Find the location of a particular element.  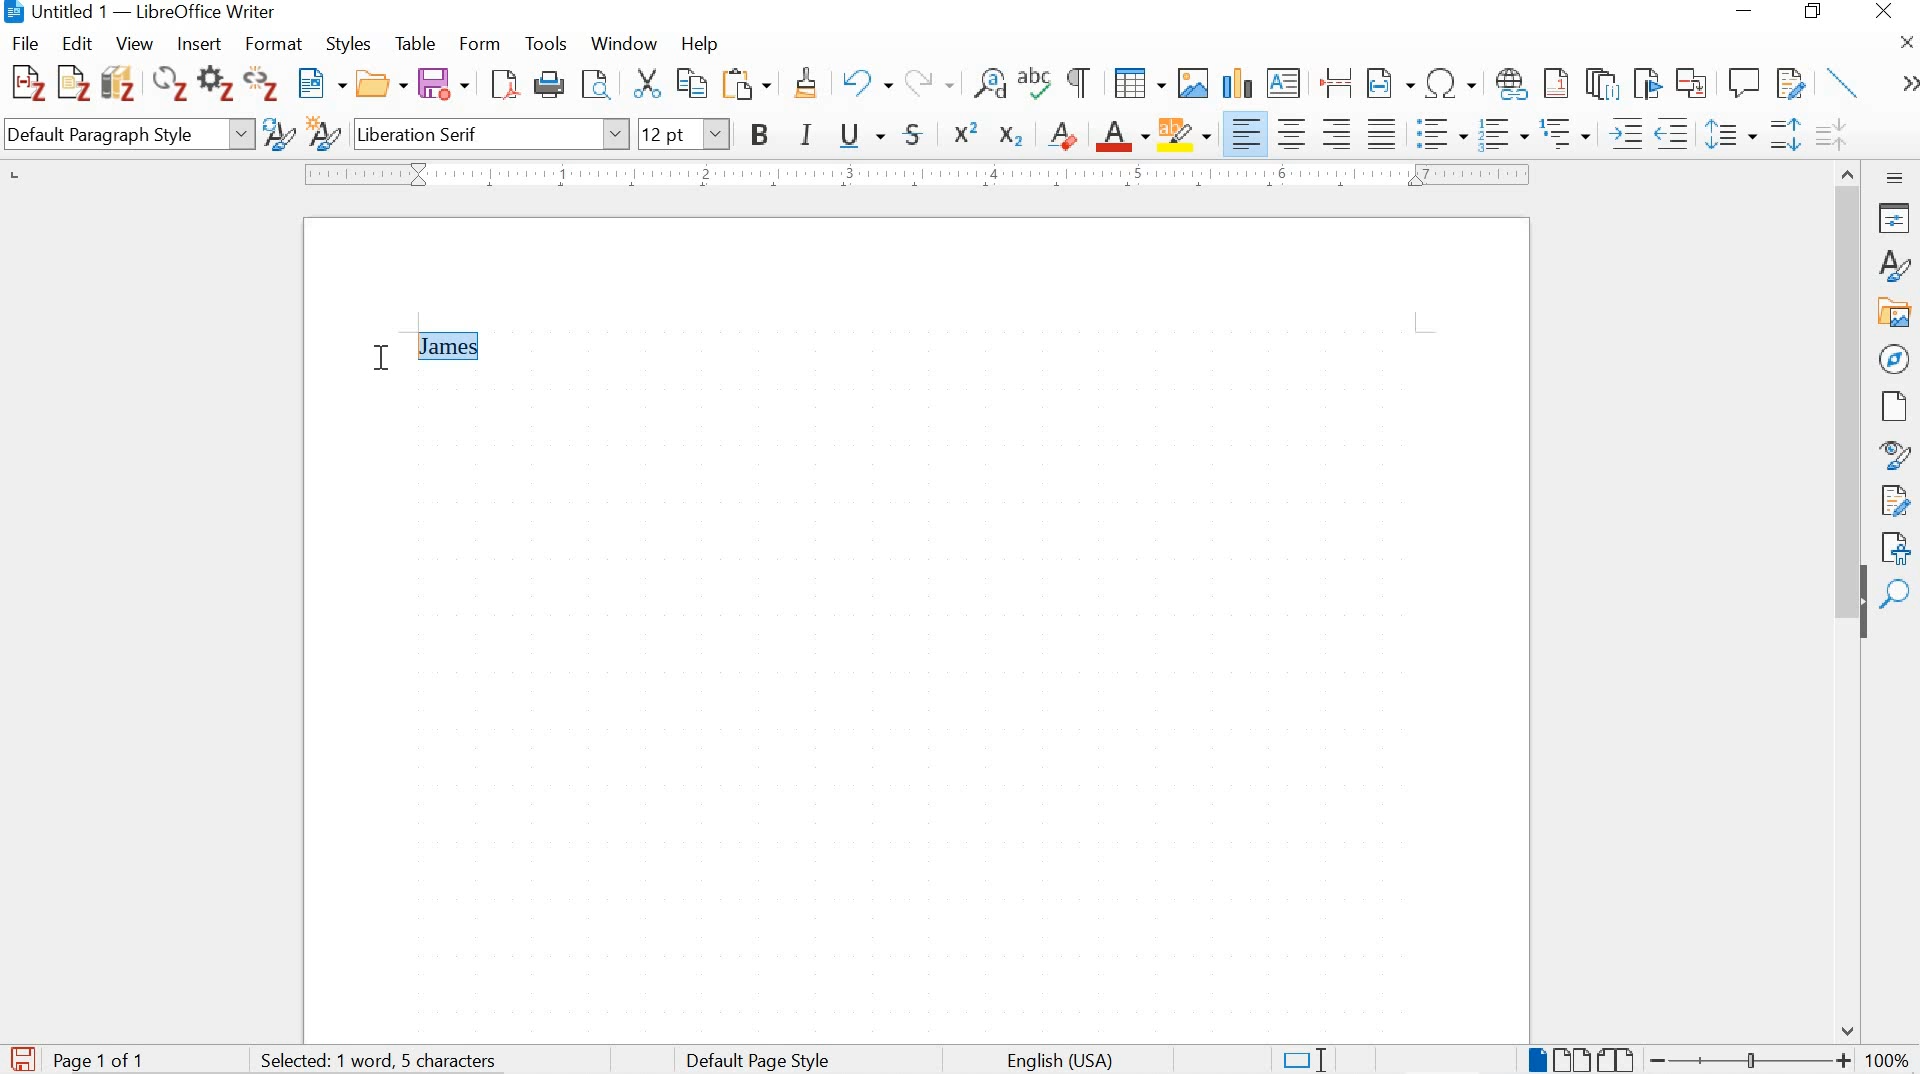

clone formatting is located at coordinates (808, 86).